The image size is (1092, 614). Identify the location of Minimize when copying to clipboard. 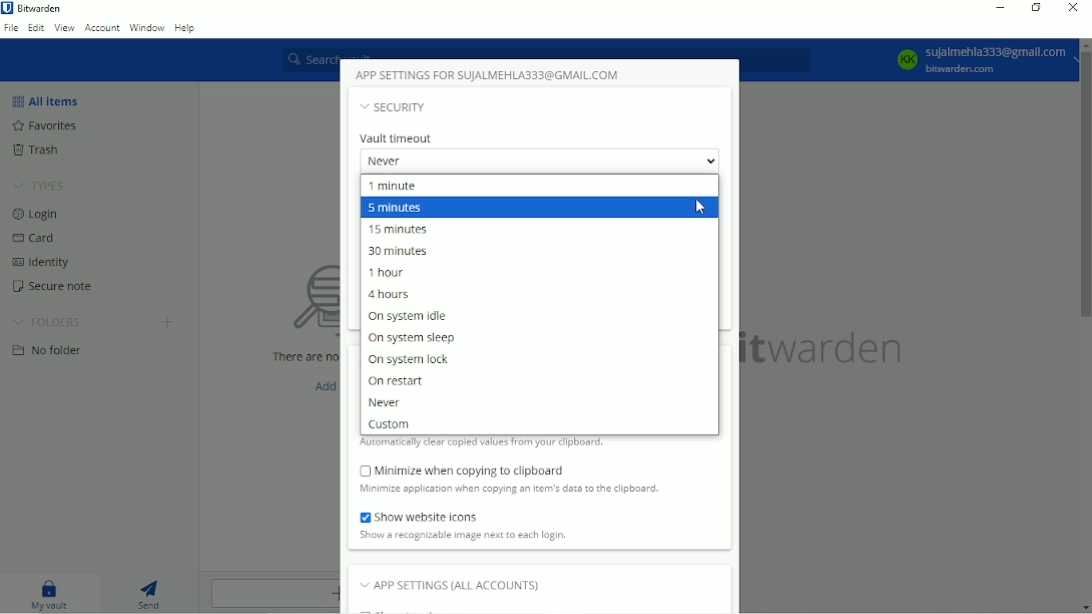
(460, 470).